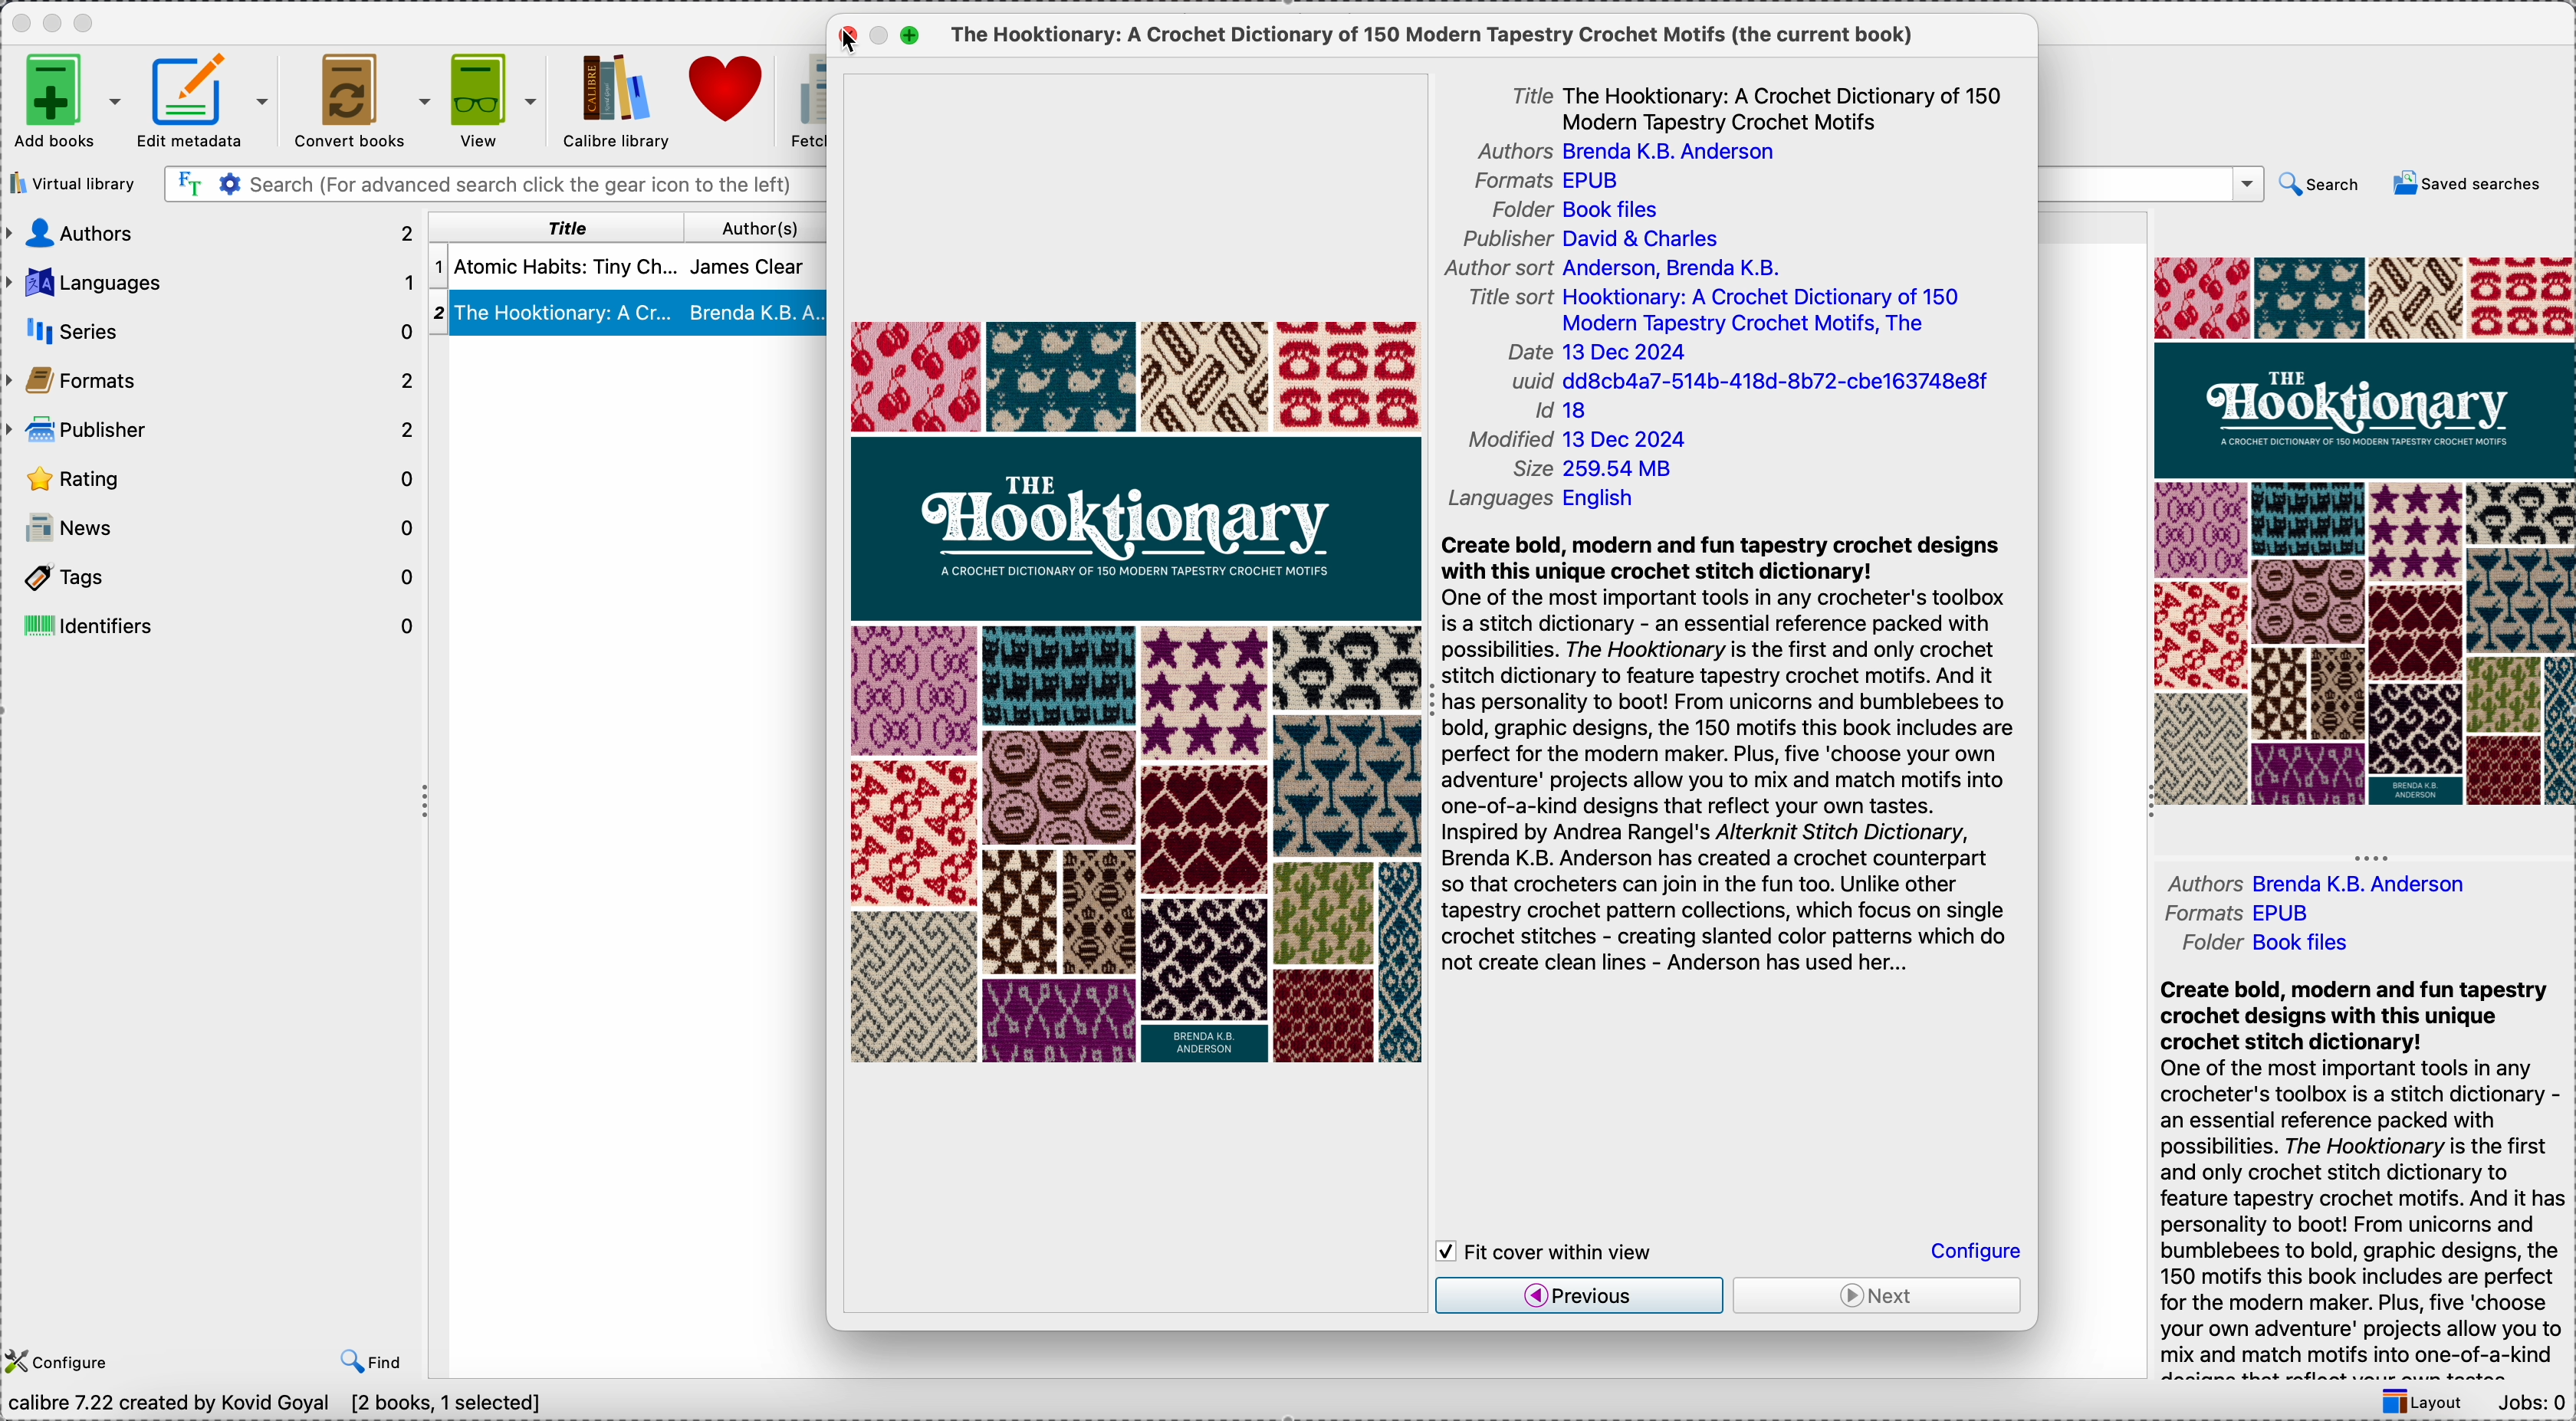 This screenshot has height=1421, width=2576. What do you see at coordinates (1611, 269) in the screenshot?
I see `author sort Anderson, Brenda K.B` at bounding box center [1611, 269].